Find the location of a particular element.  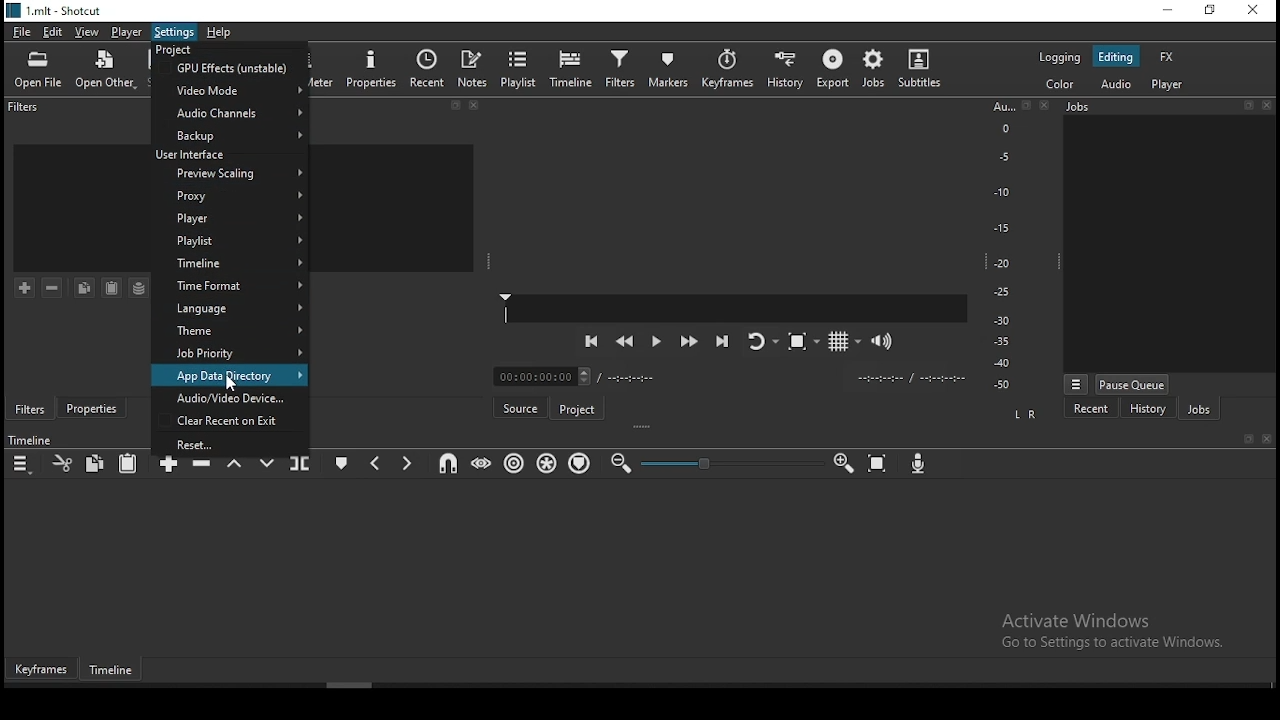

previous marker is located at coordinates (377, 460).